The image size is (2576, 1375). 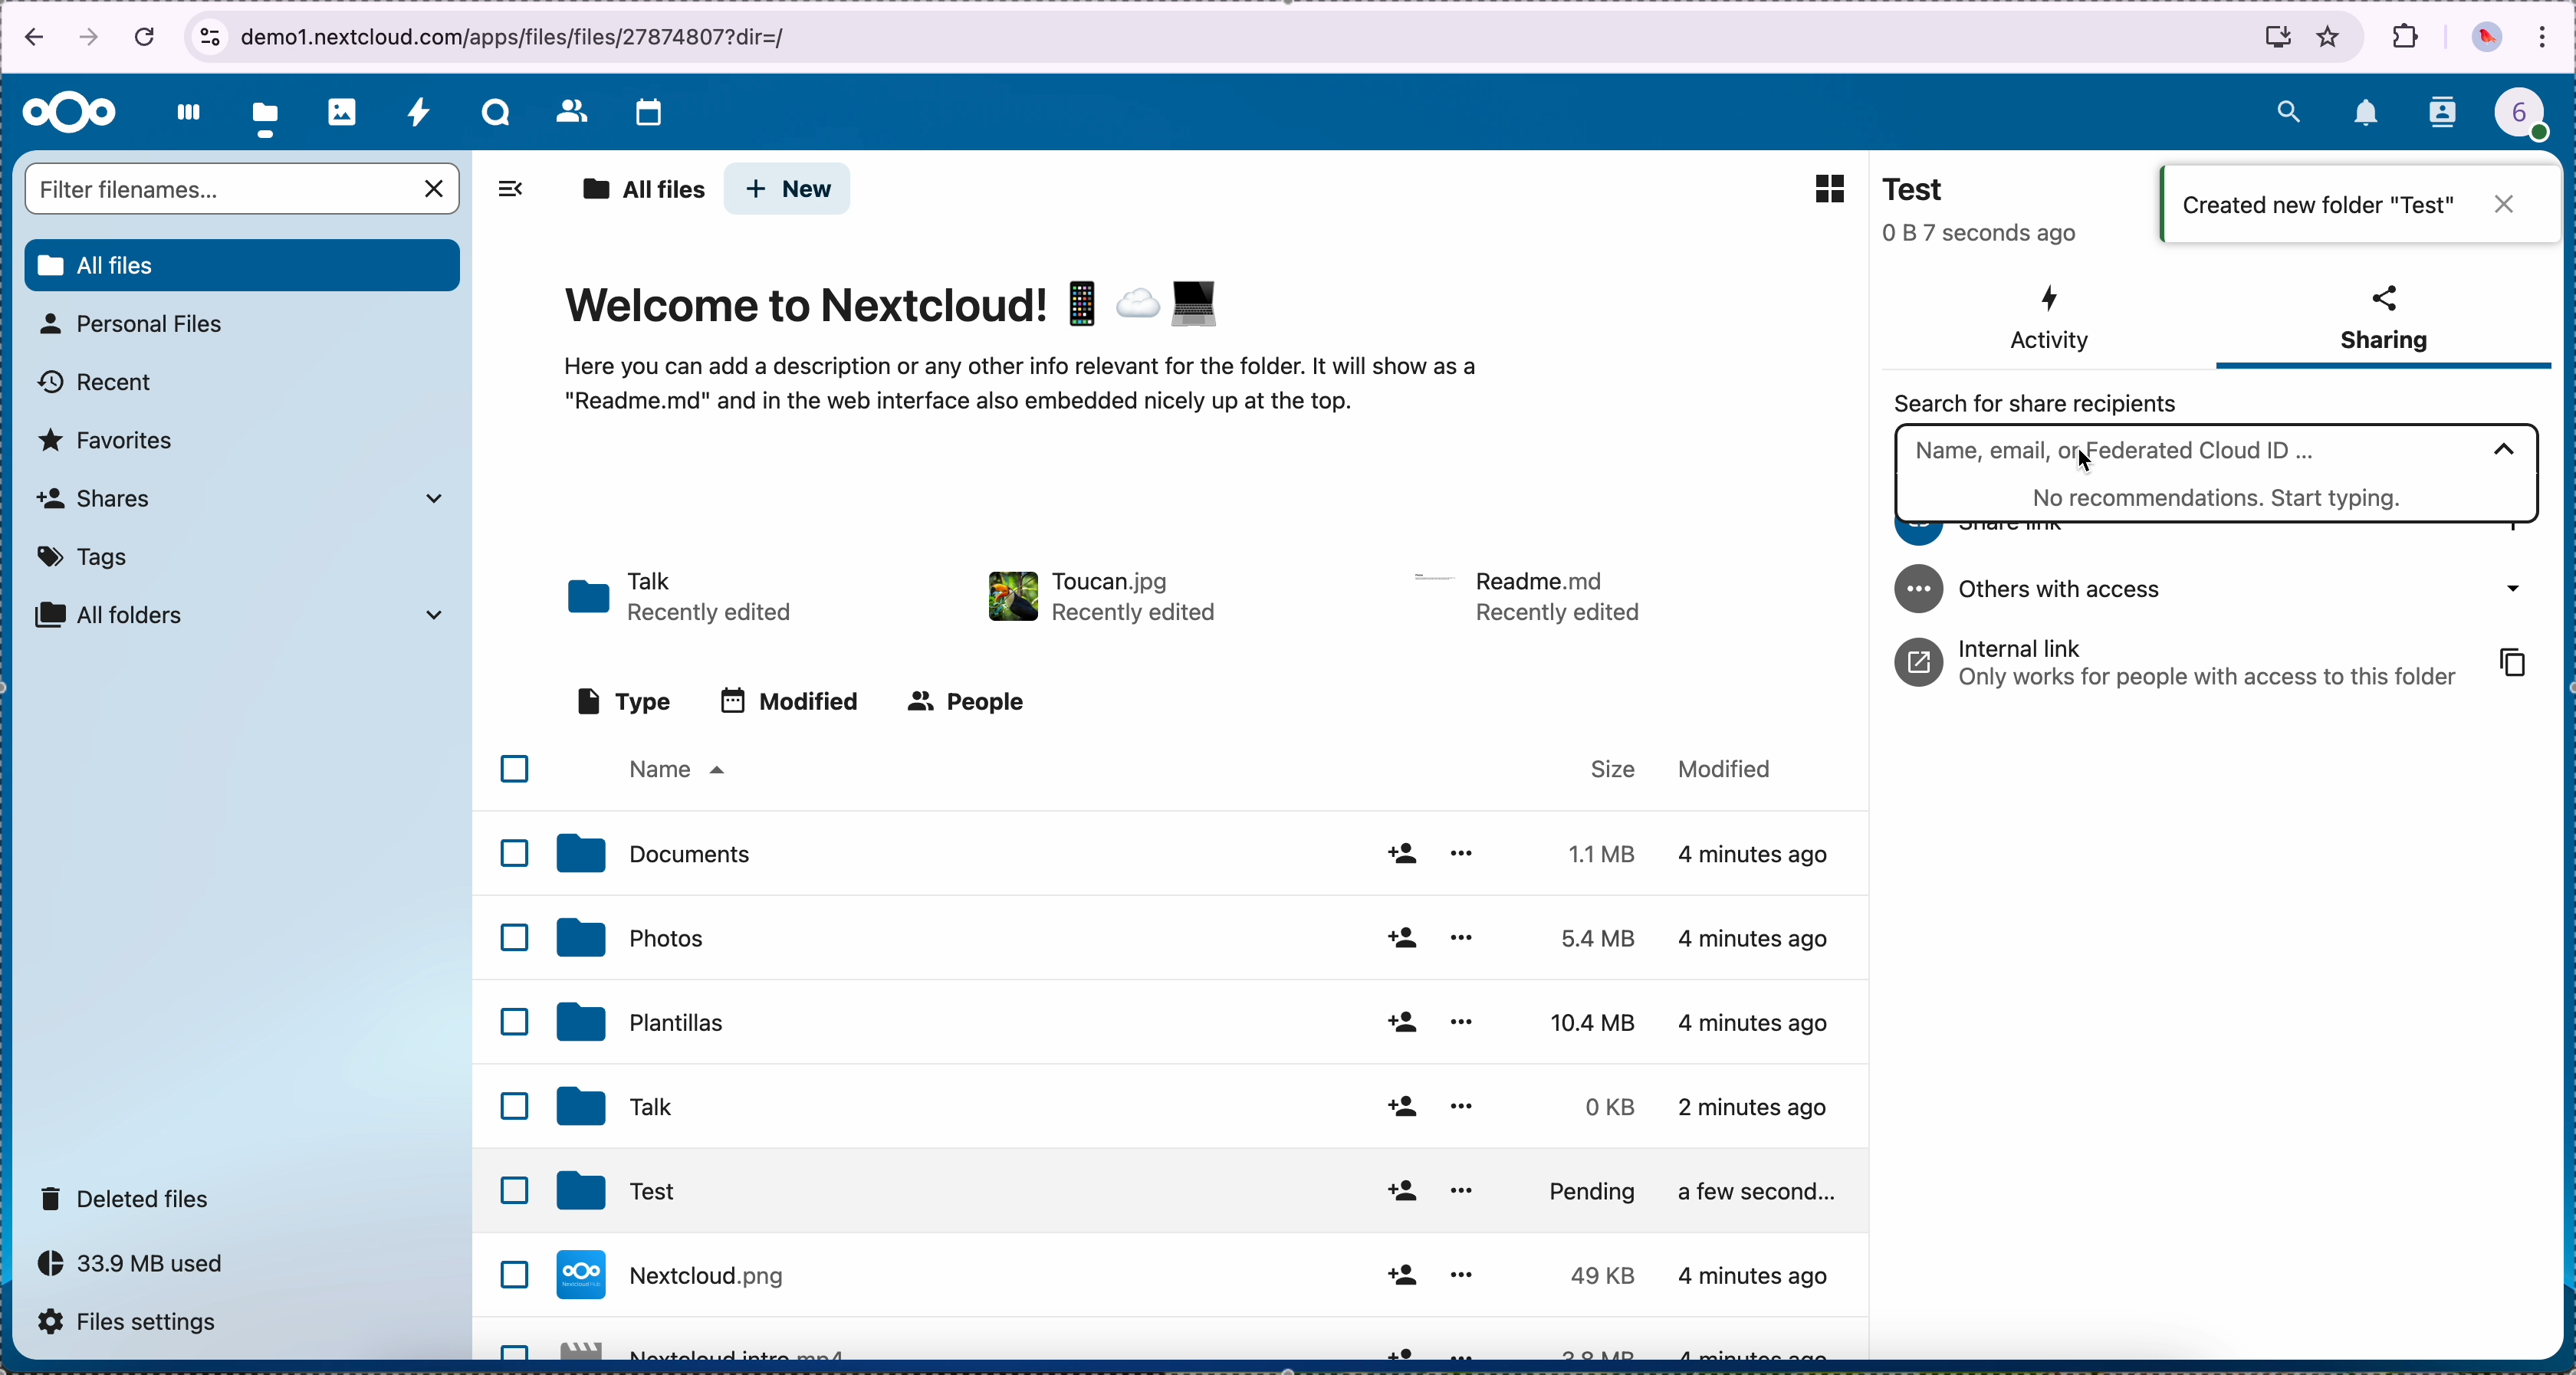 I want to click on search for share recipients, so click(x=2028, y=403).